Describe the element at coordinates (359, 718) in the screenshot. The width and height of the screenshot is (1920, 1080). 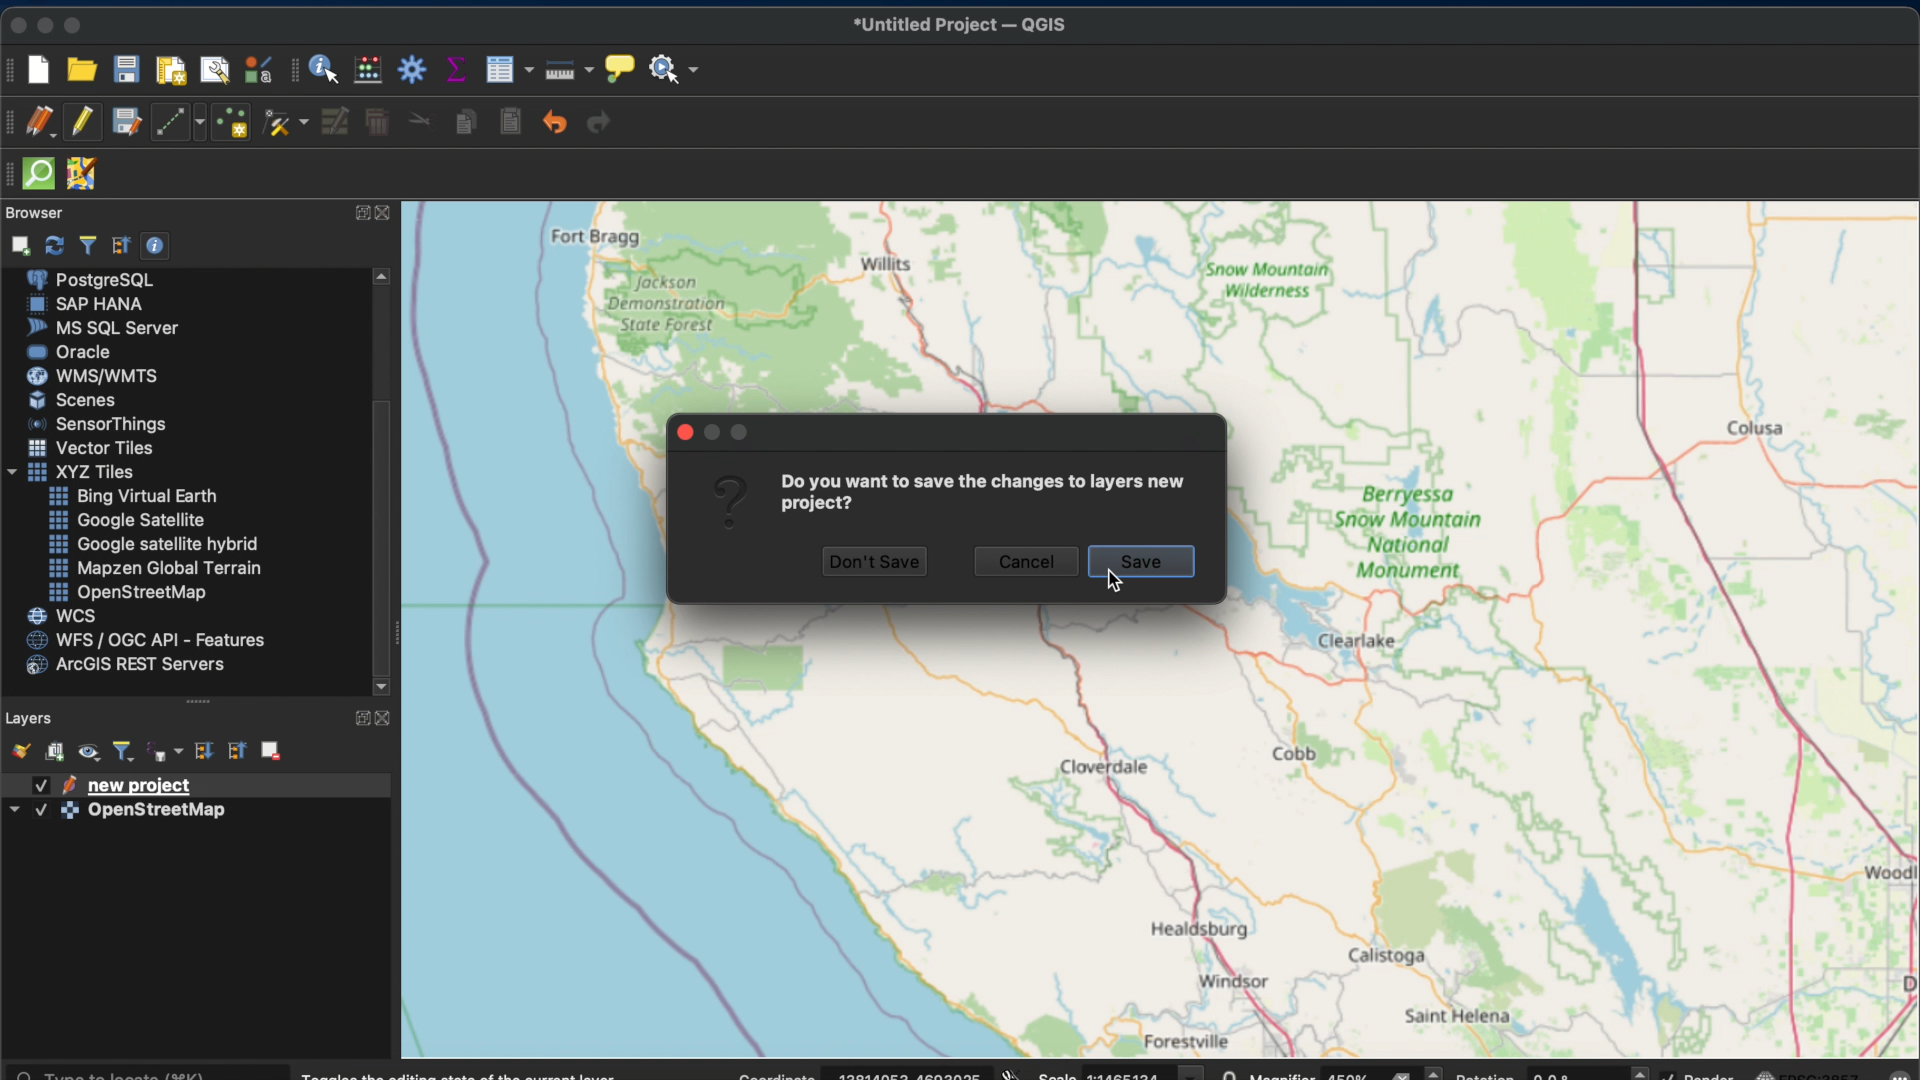
I see `expand` at that location.